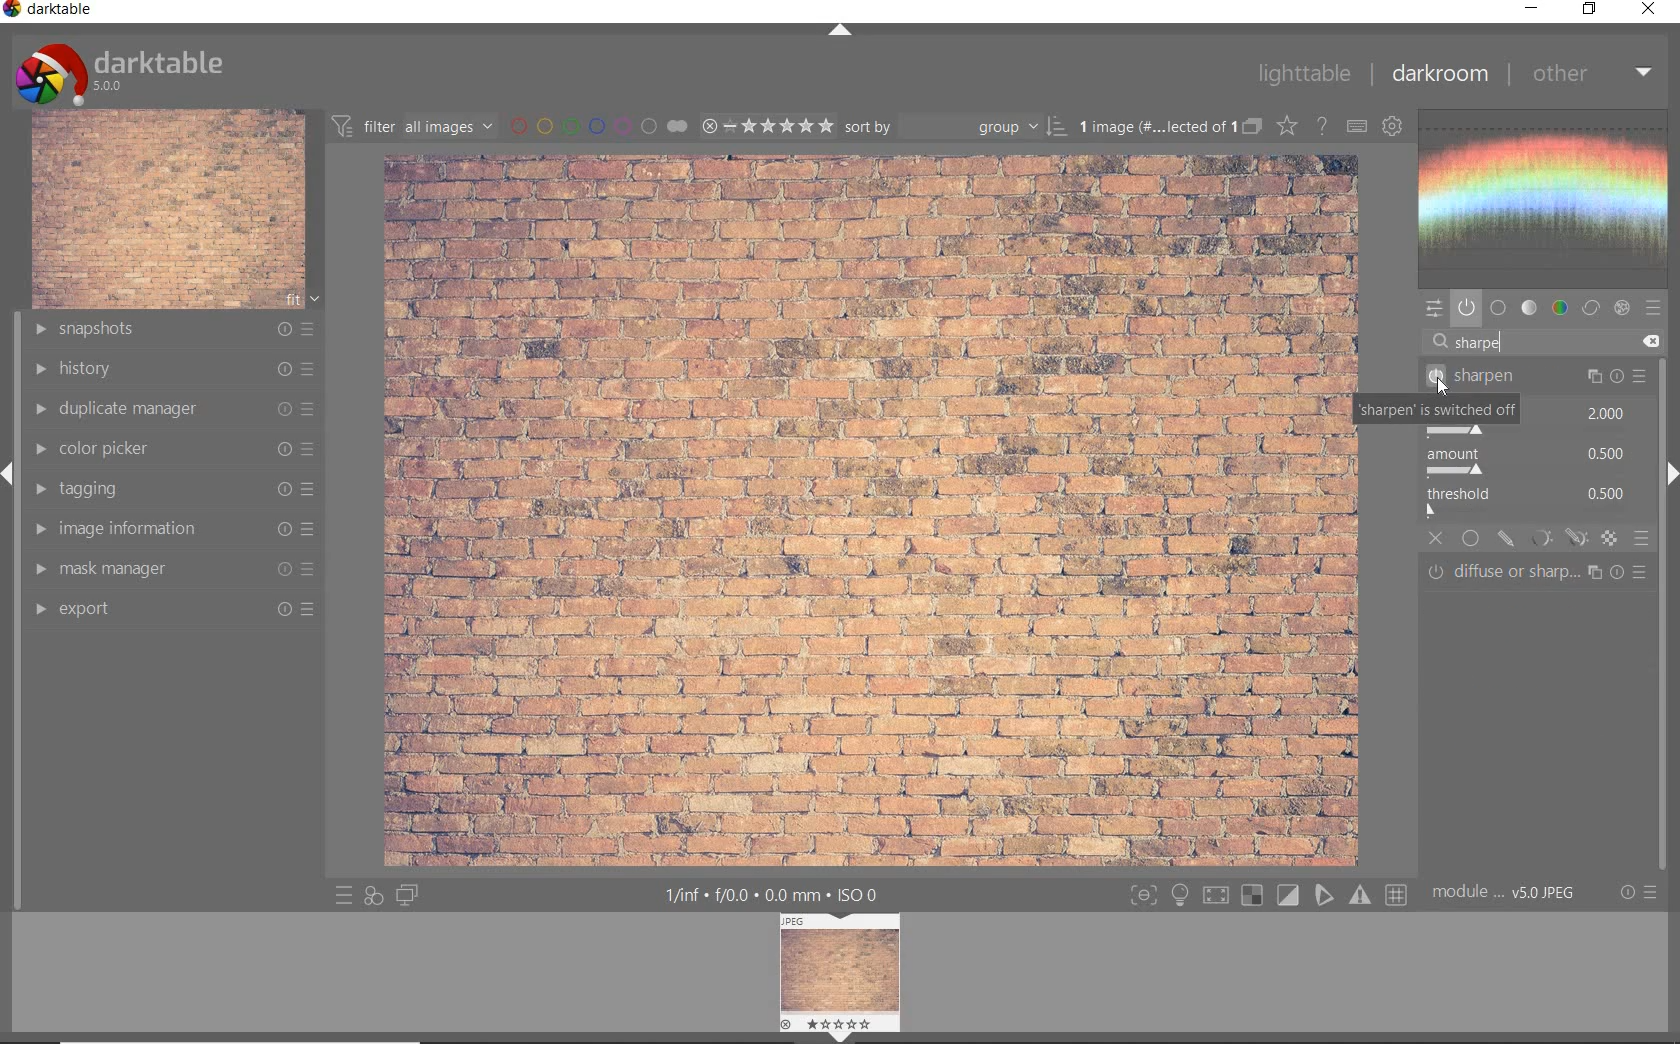 Image resolution: width=1680 pixels, height=1044 pixels. I want to click on 1/inf f/0.0 0.0 mm ISO 0, so click(772, 894).